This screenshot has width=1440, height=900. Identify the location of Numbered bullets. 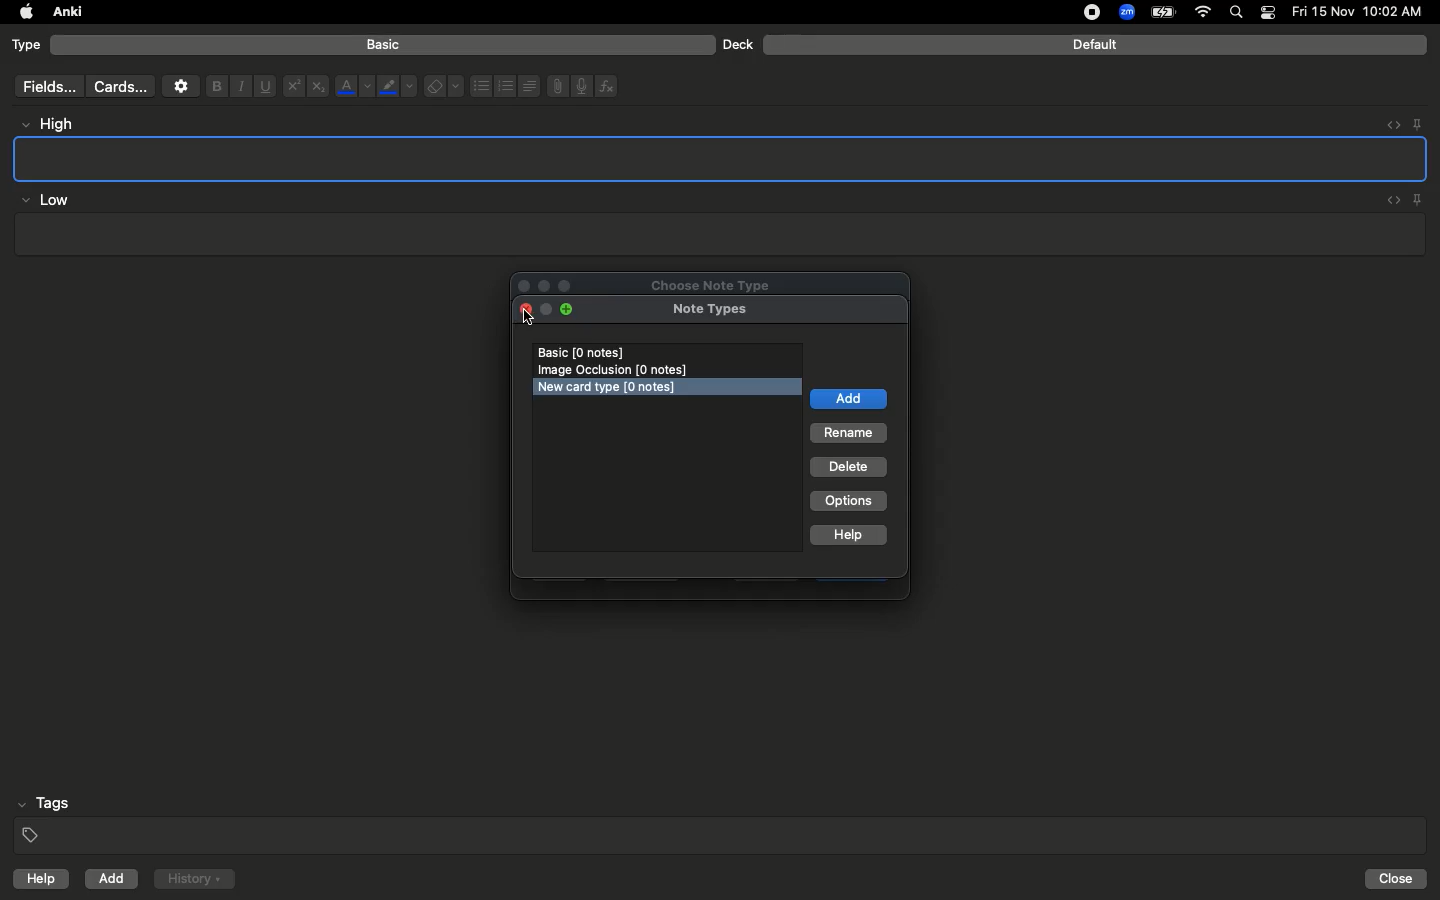
(506, 86).